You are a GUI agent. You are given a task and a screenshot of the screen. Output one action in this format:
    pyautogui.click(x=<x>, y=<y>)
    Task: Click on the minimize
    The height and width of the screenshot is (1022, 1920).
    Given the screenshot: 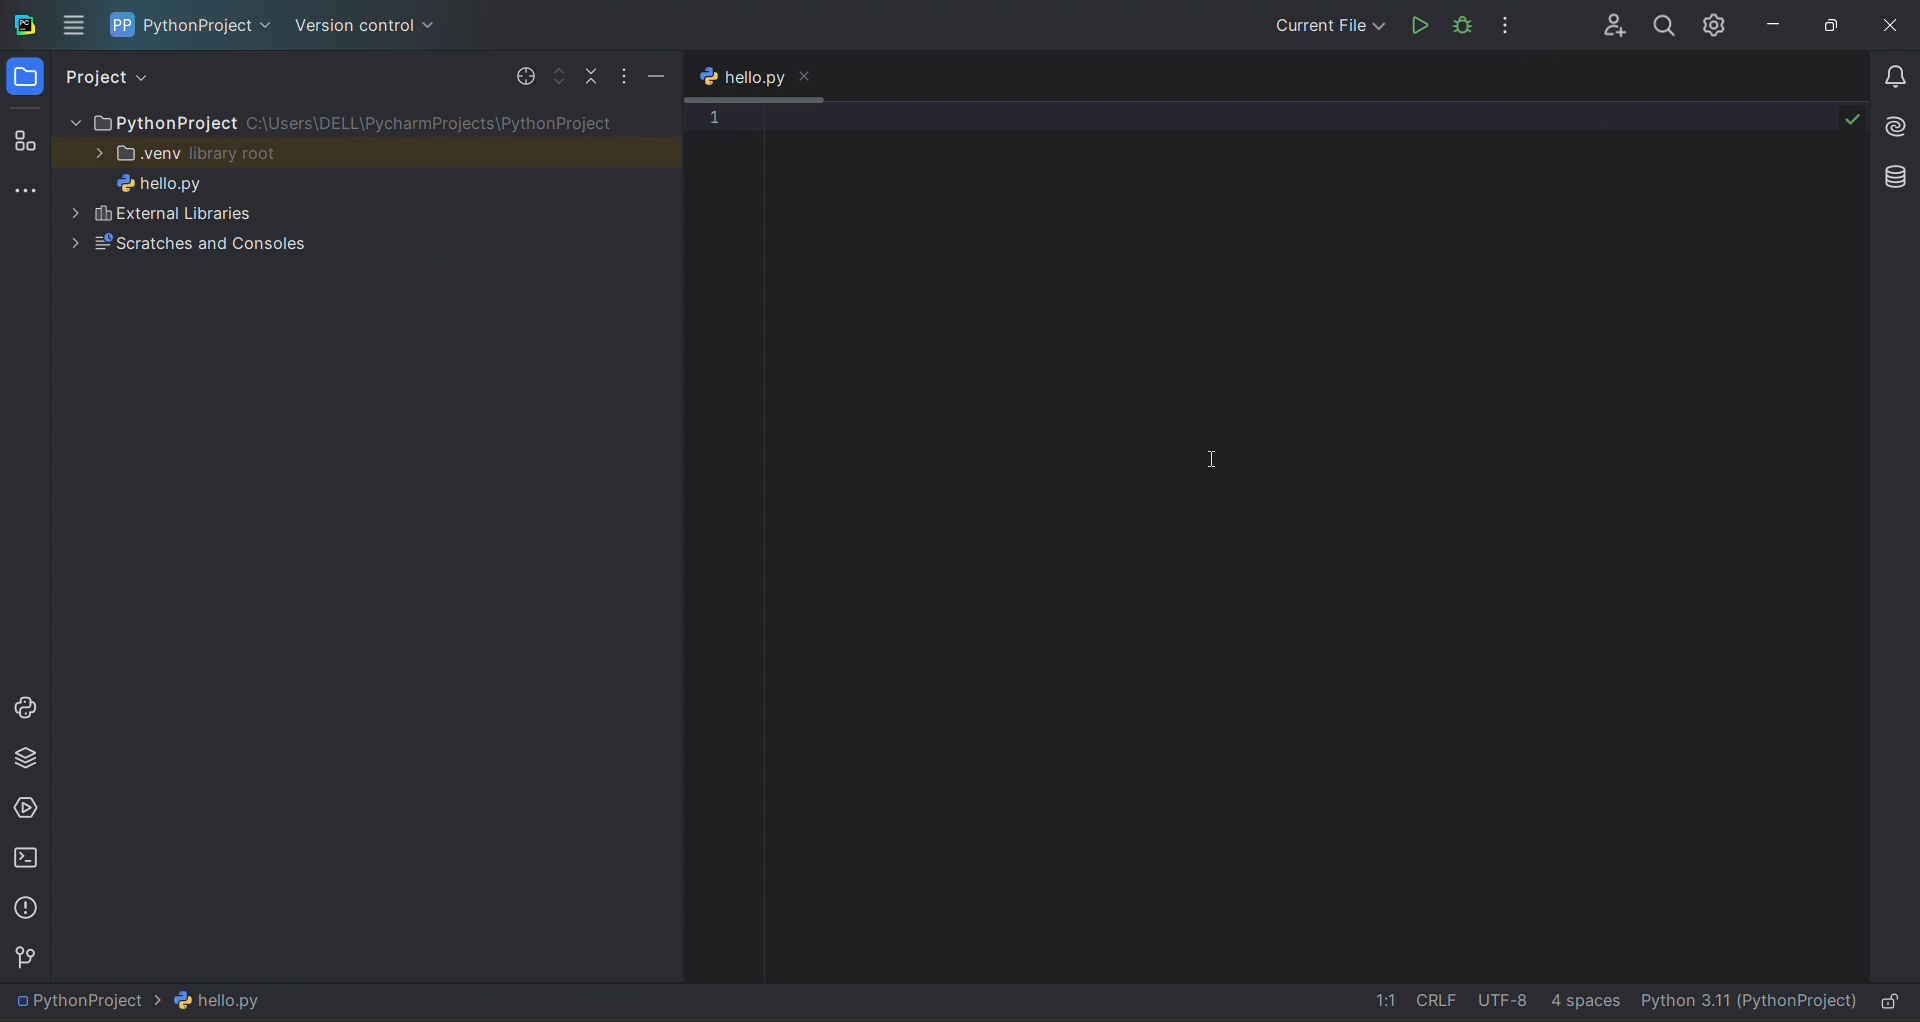 What is the action you would take?
    pyautogui.click(x=661, y=78)
    